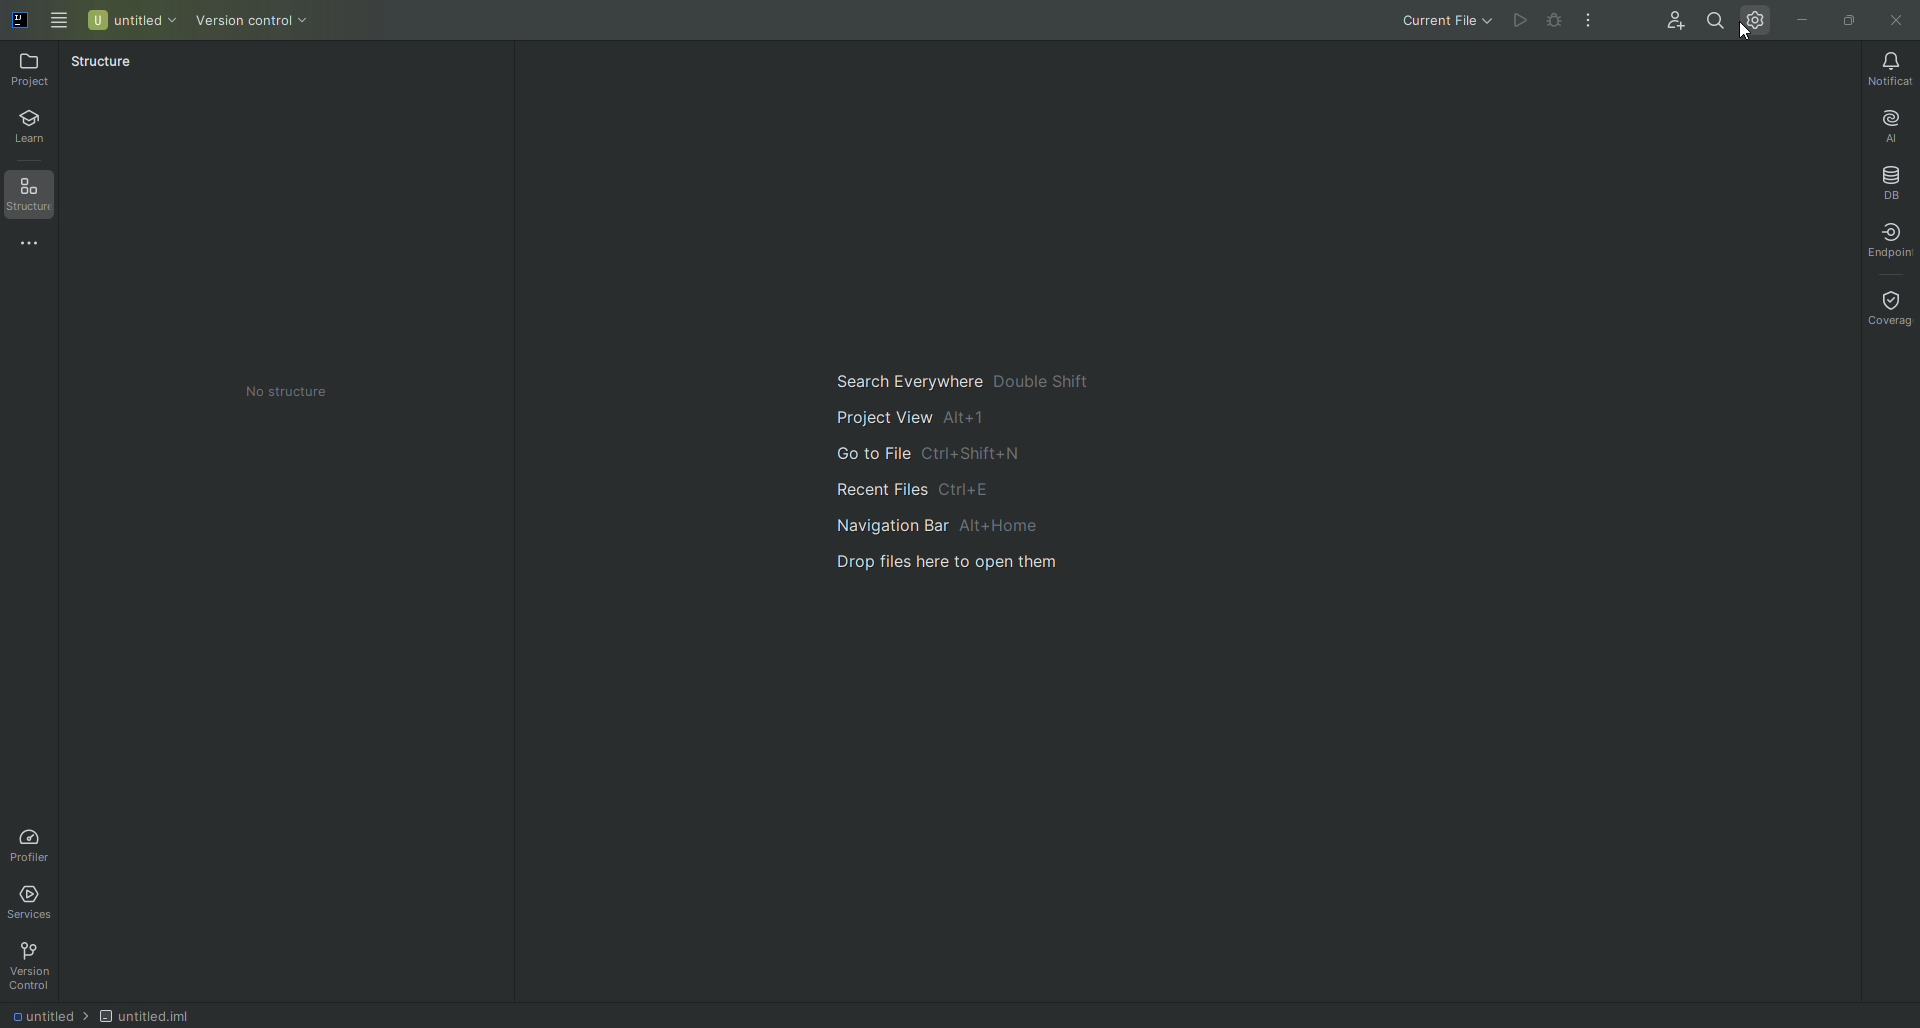 Image resolution: width=1920 pixels, height=1028 pixels. I want to click on Search Everywhere, so click(963, 378).